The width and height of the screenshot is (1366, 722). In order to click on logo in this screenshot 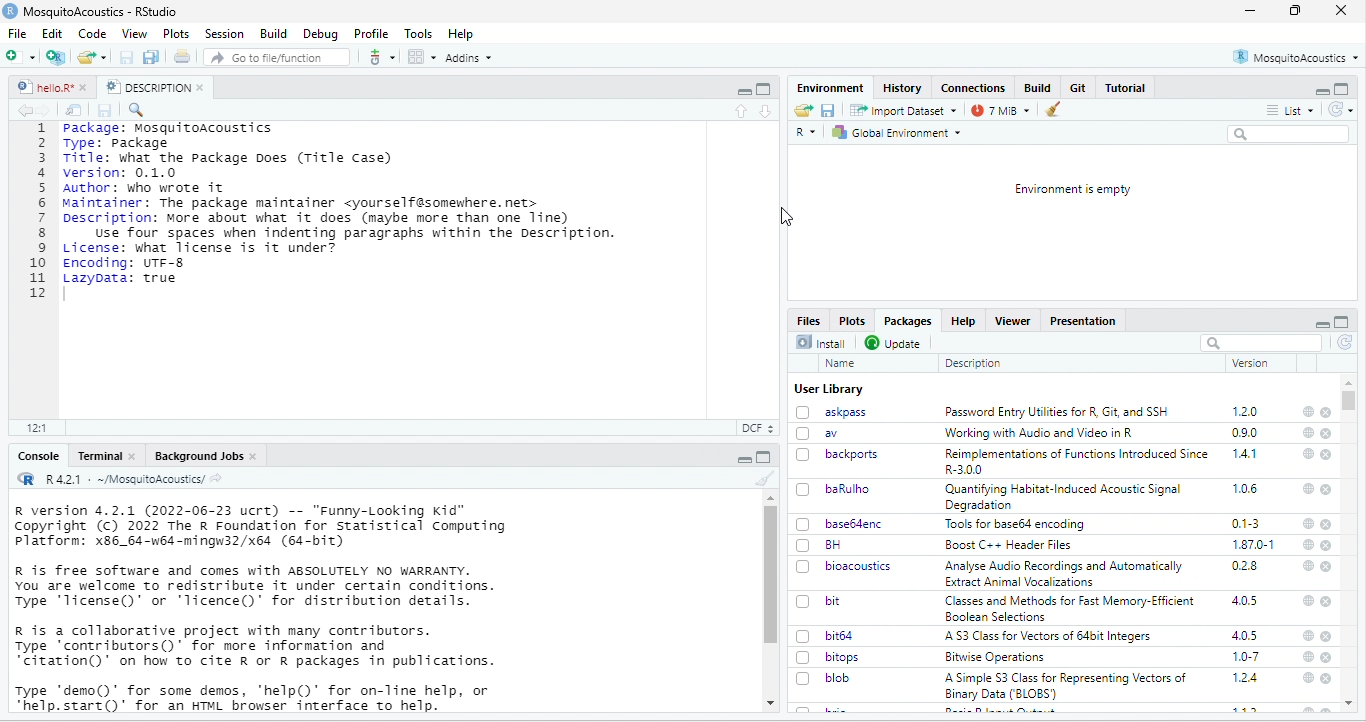, I will do `click(10, 11)`.